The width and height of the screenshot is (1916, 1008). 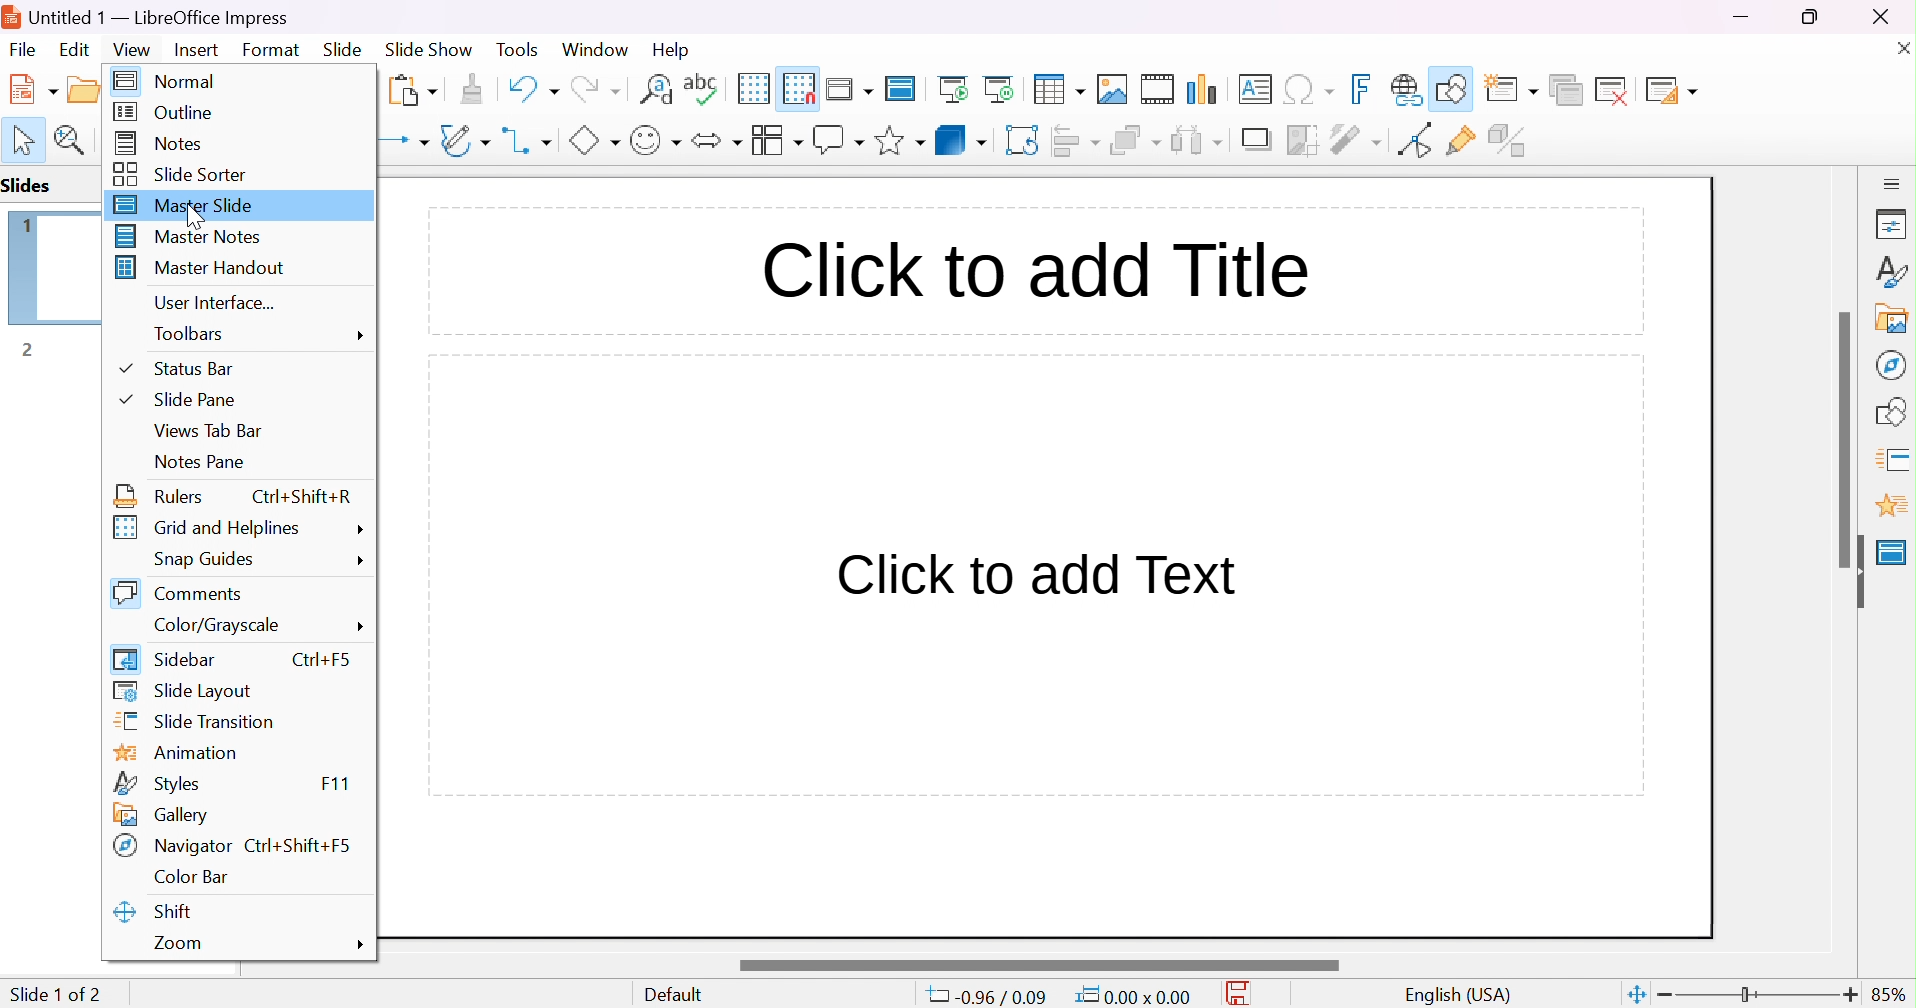 I want to click on slide show, so click(x=429, y=47).